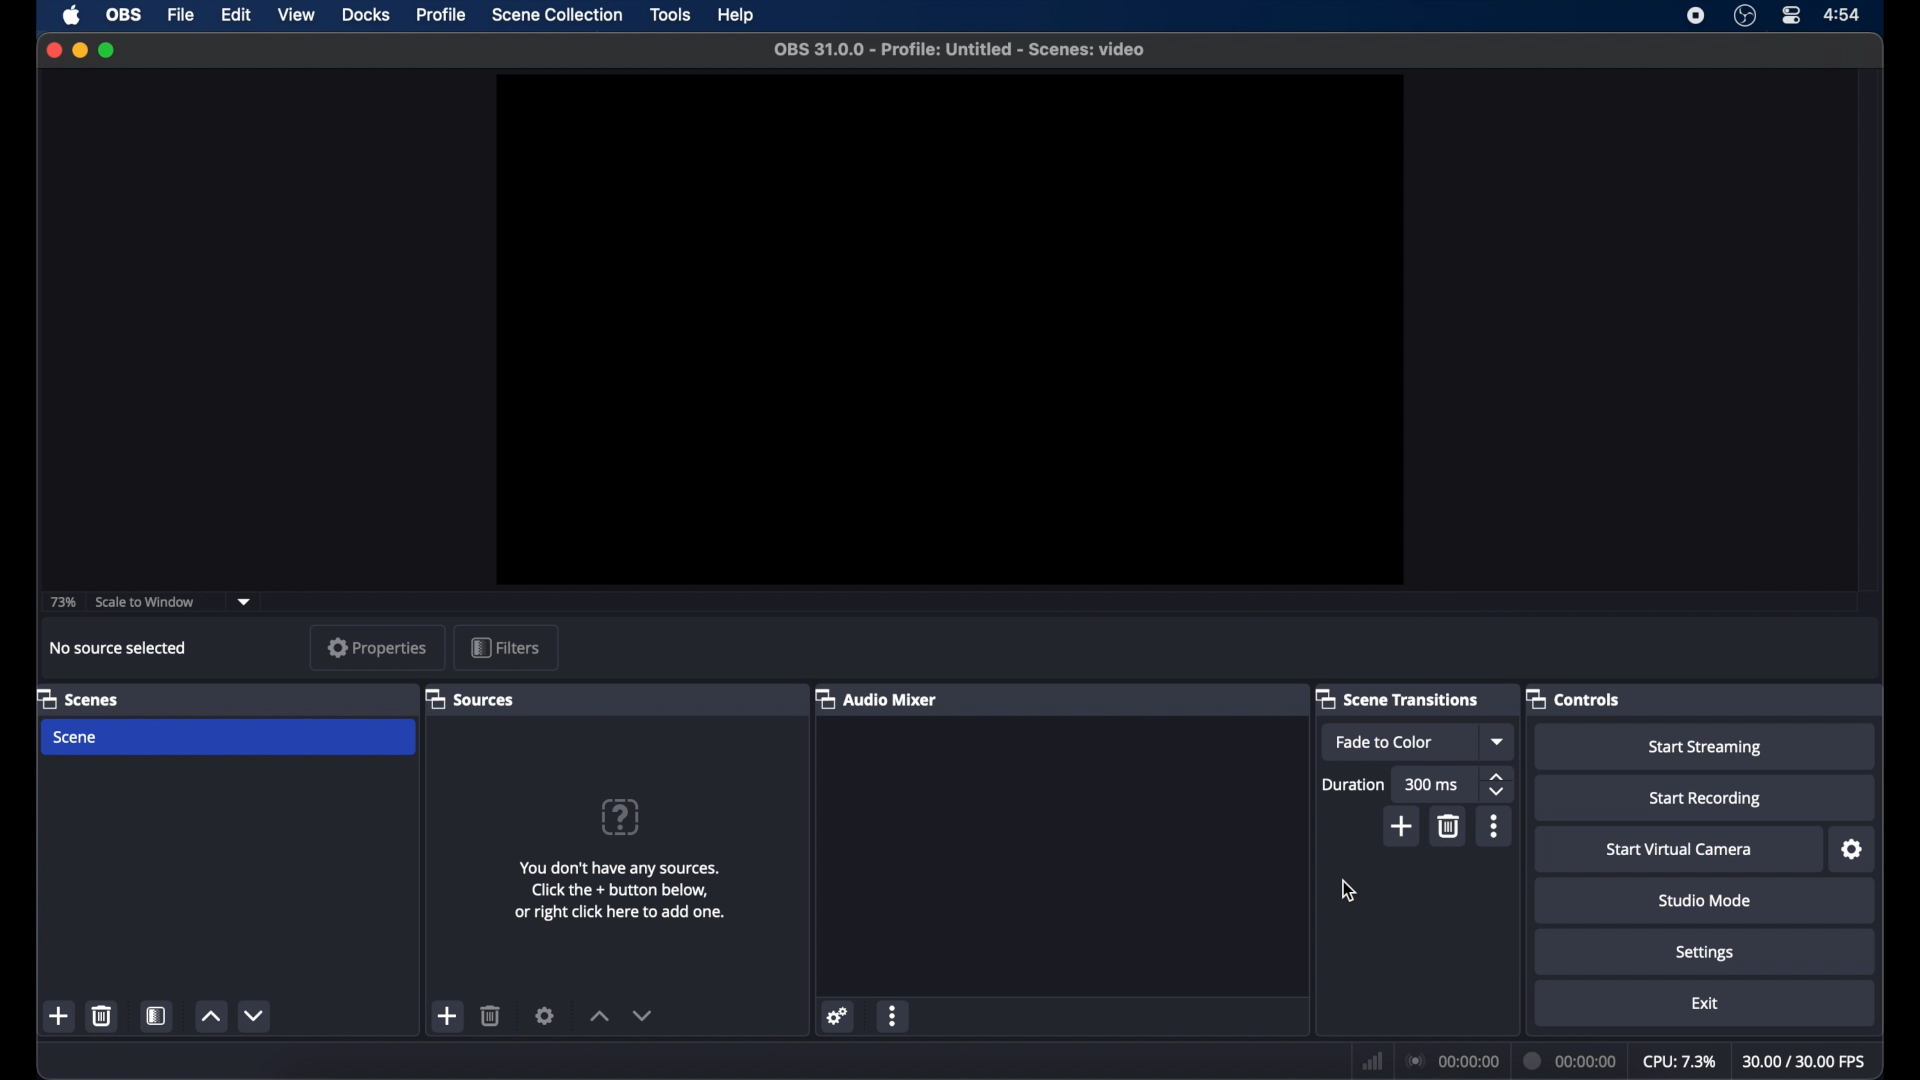 The image size is (1920, 1080). I want to click on fps, so click(1806, 1062).